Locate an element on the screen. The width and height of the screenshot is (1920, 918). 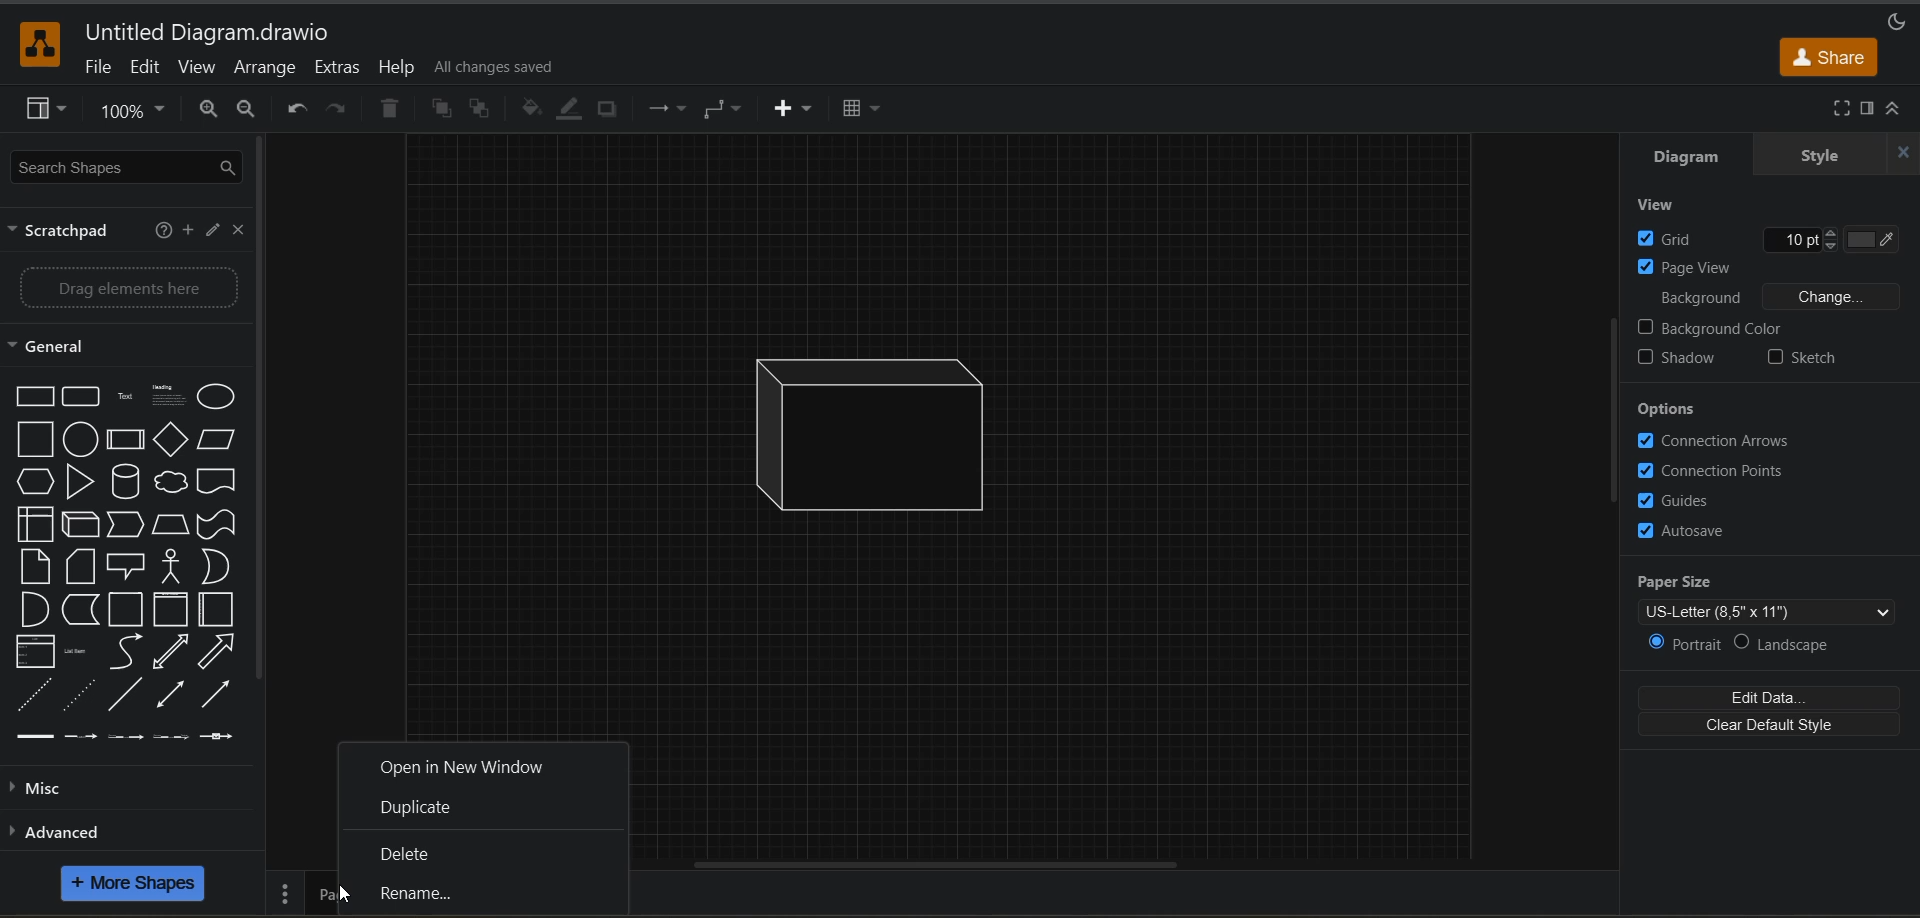
fullscreen is located at coordinates (1842, 109).